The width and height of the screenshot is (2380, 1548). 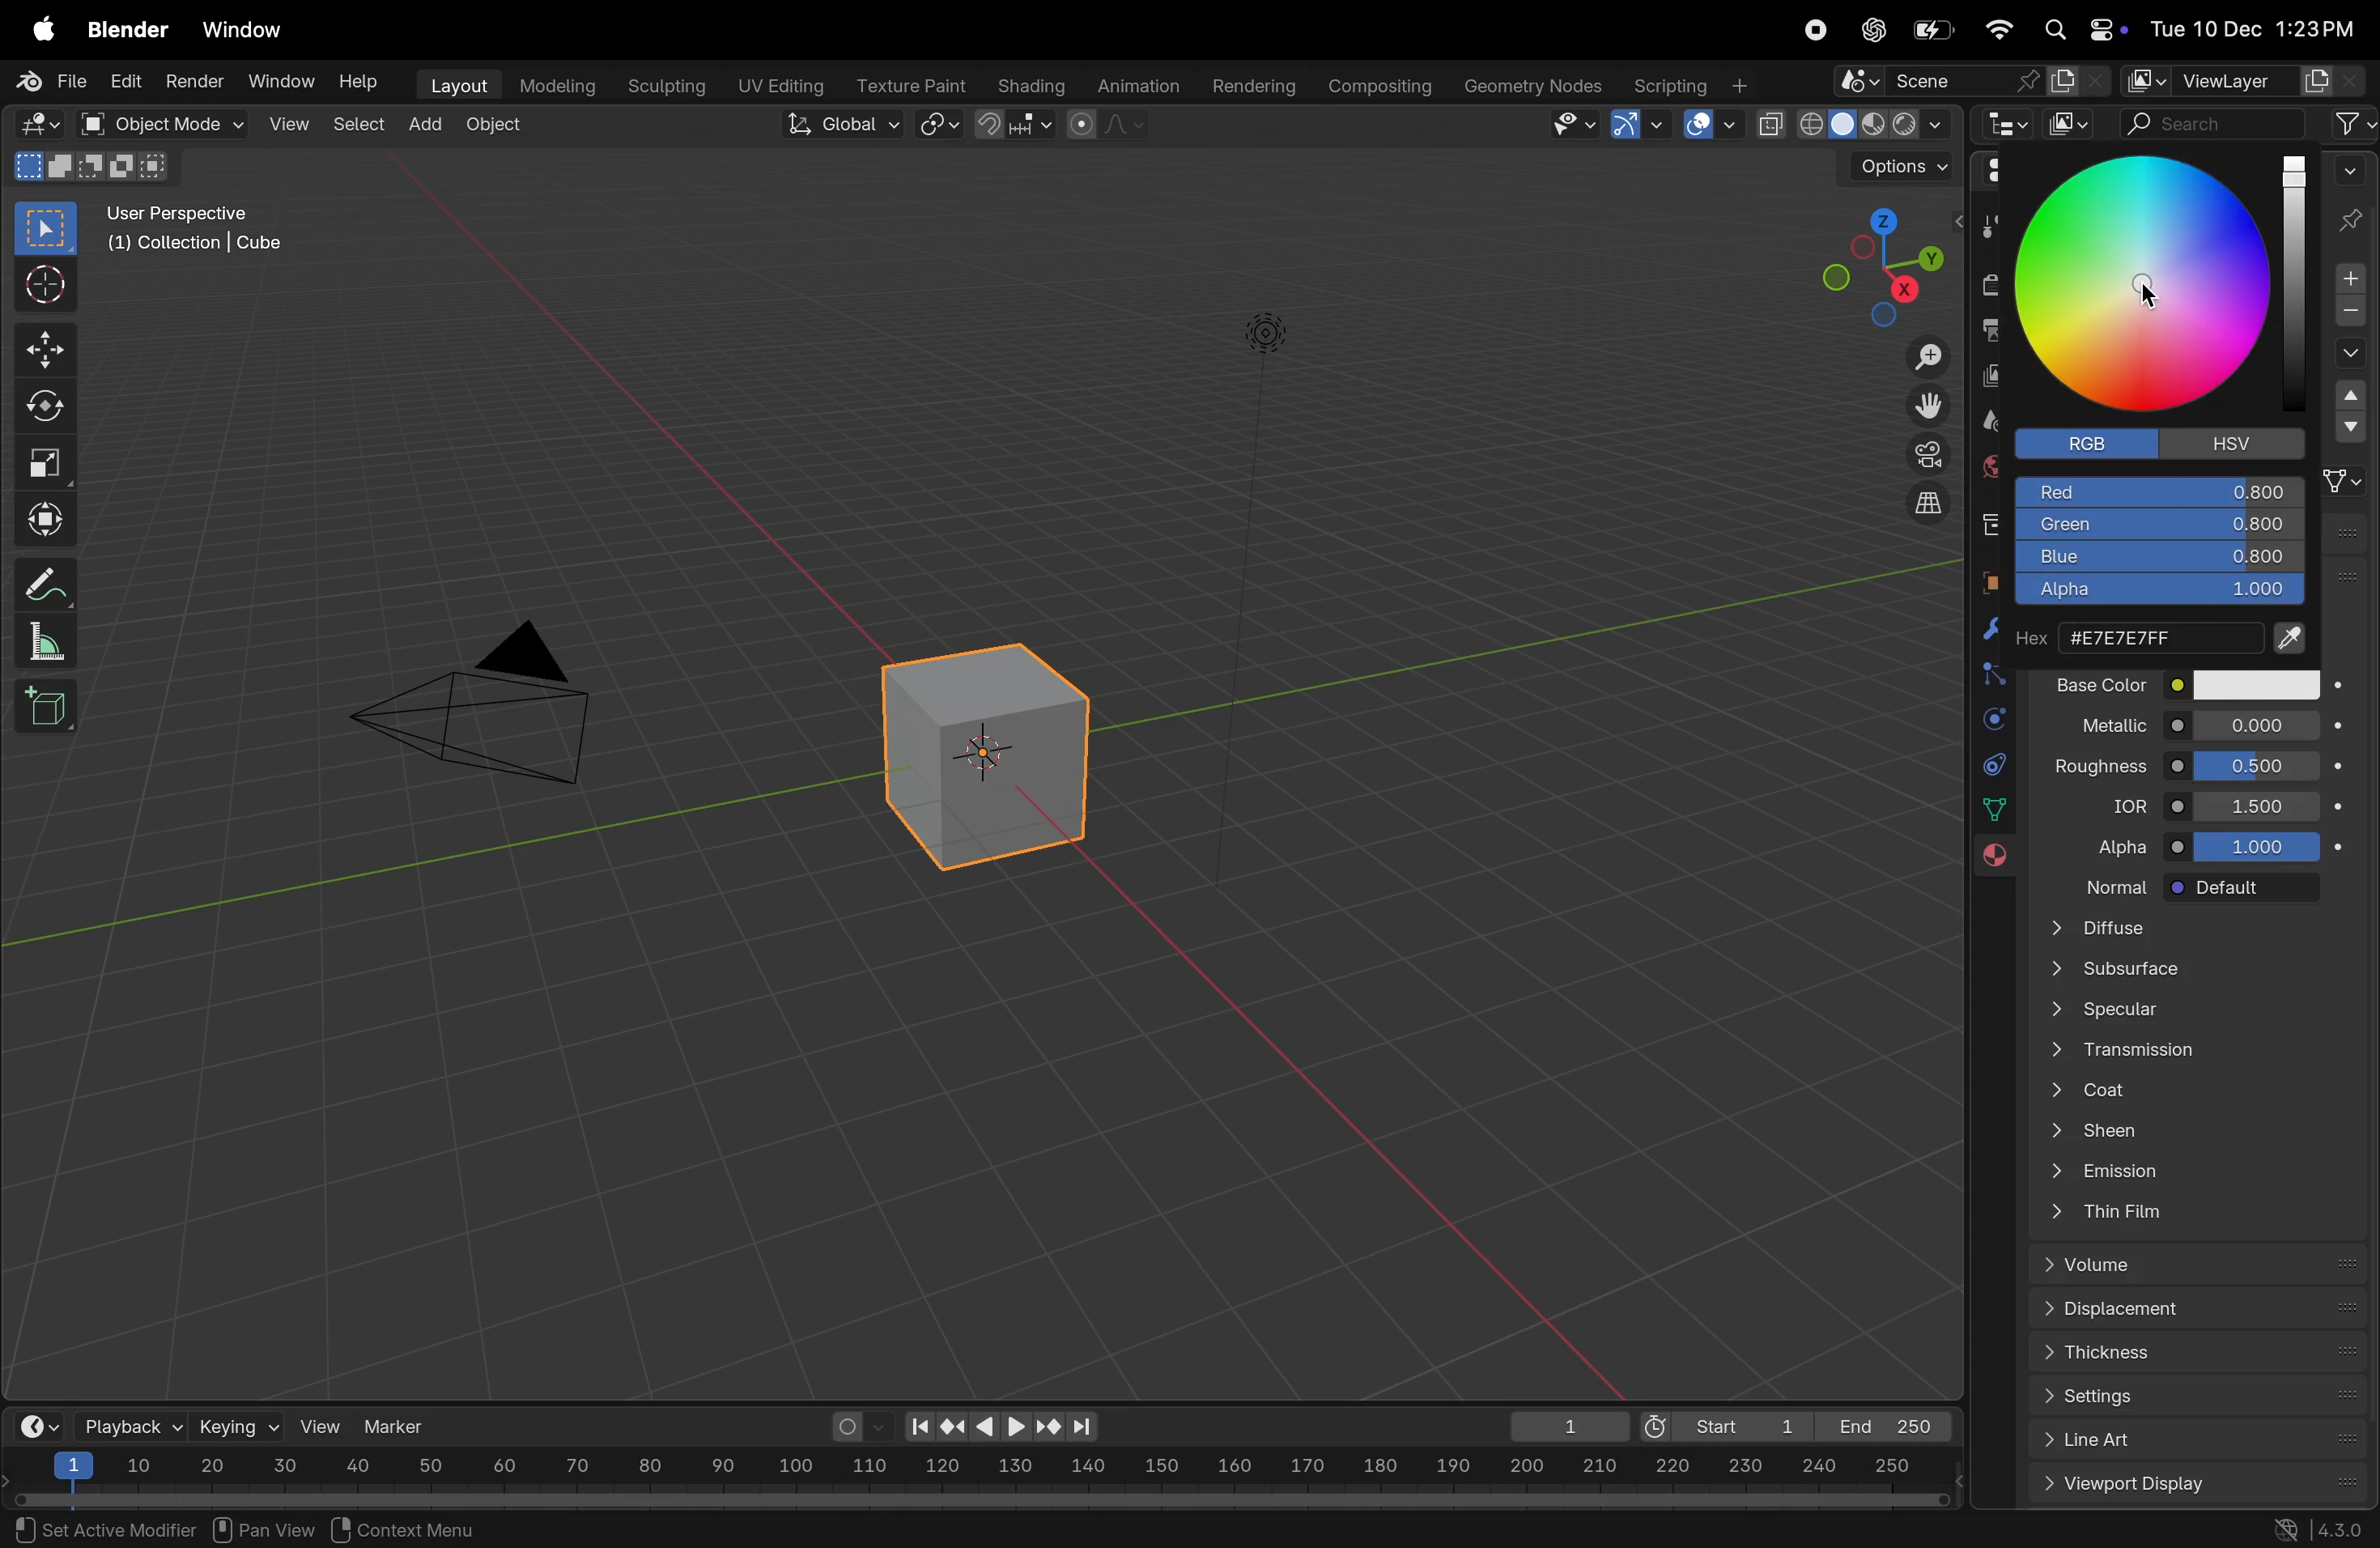 What do you see at coordinates (1722, 1423) in the screenshot?
I see `Start 1` at bounding box center [1722, 1423].